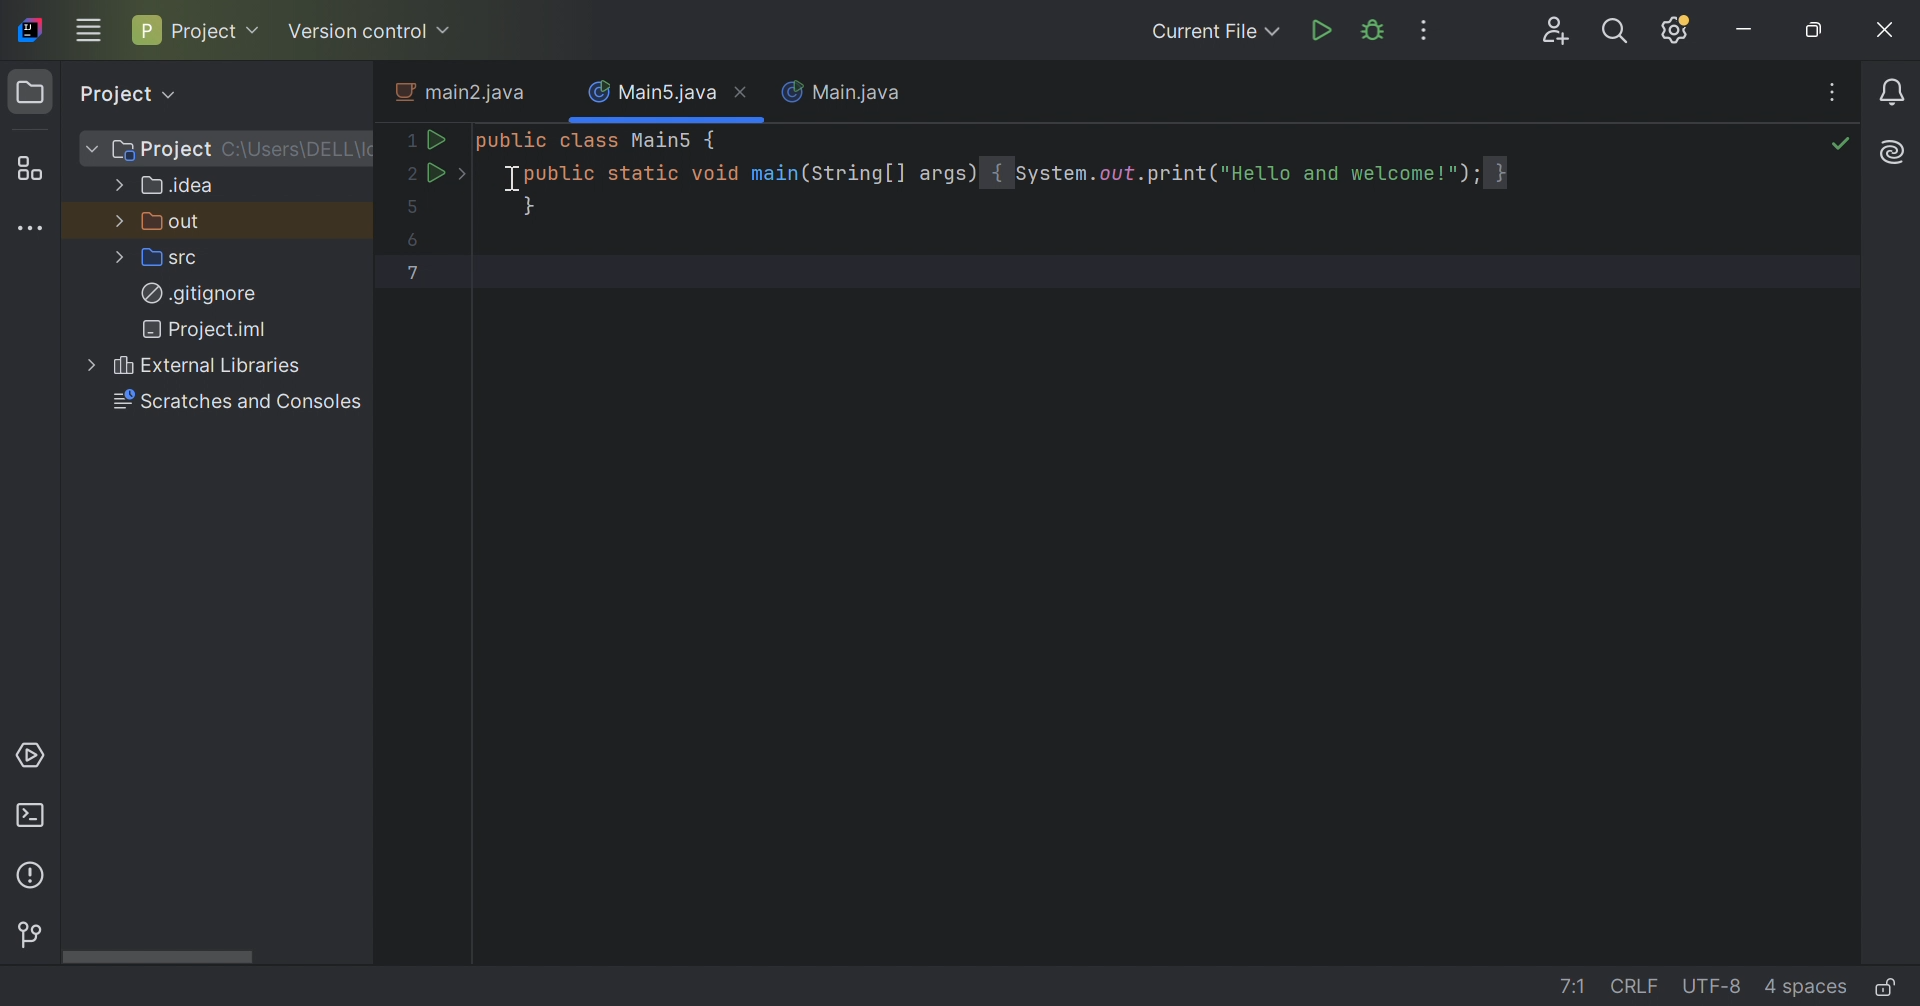  I want to click on Problems, so click(33, 877).